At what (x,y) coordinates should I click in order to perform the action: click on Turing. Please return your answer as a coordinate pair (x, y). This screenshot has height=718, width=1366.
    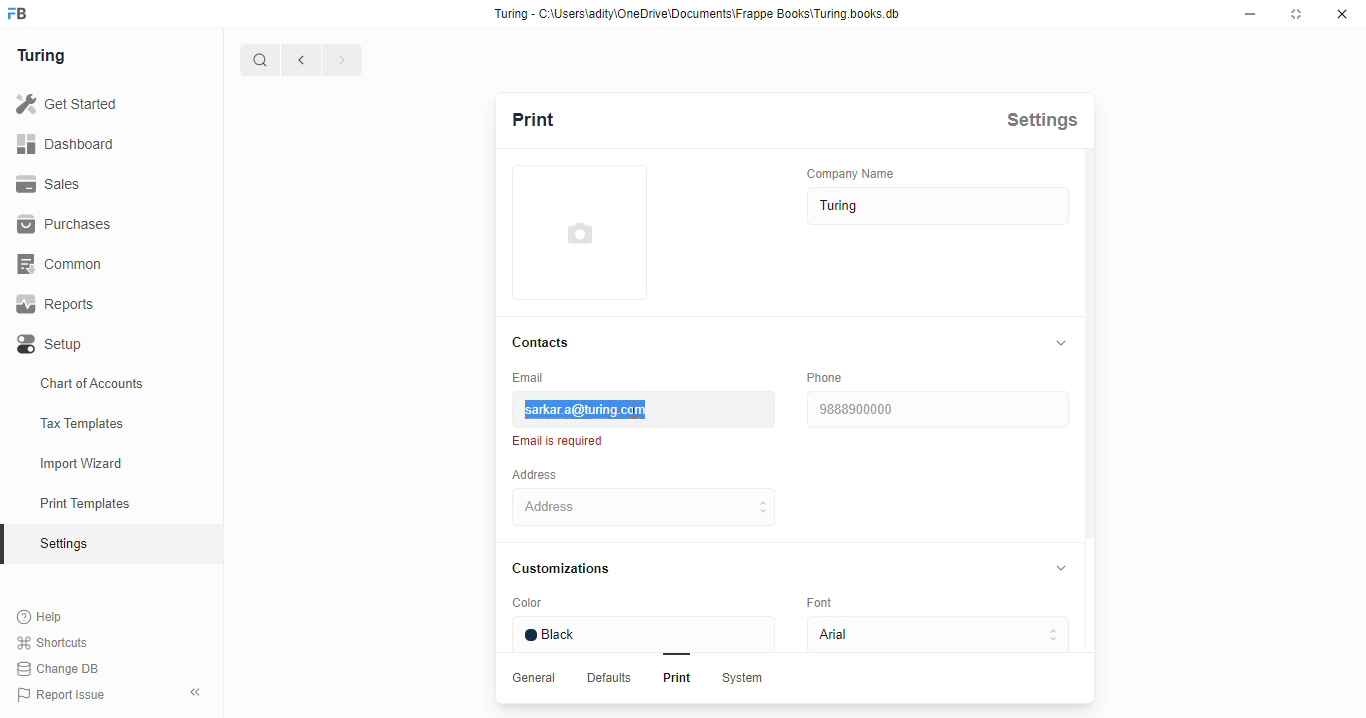
    Looking at the image, I should click on (45, 54).